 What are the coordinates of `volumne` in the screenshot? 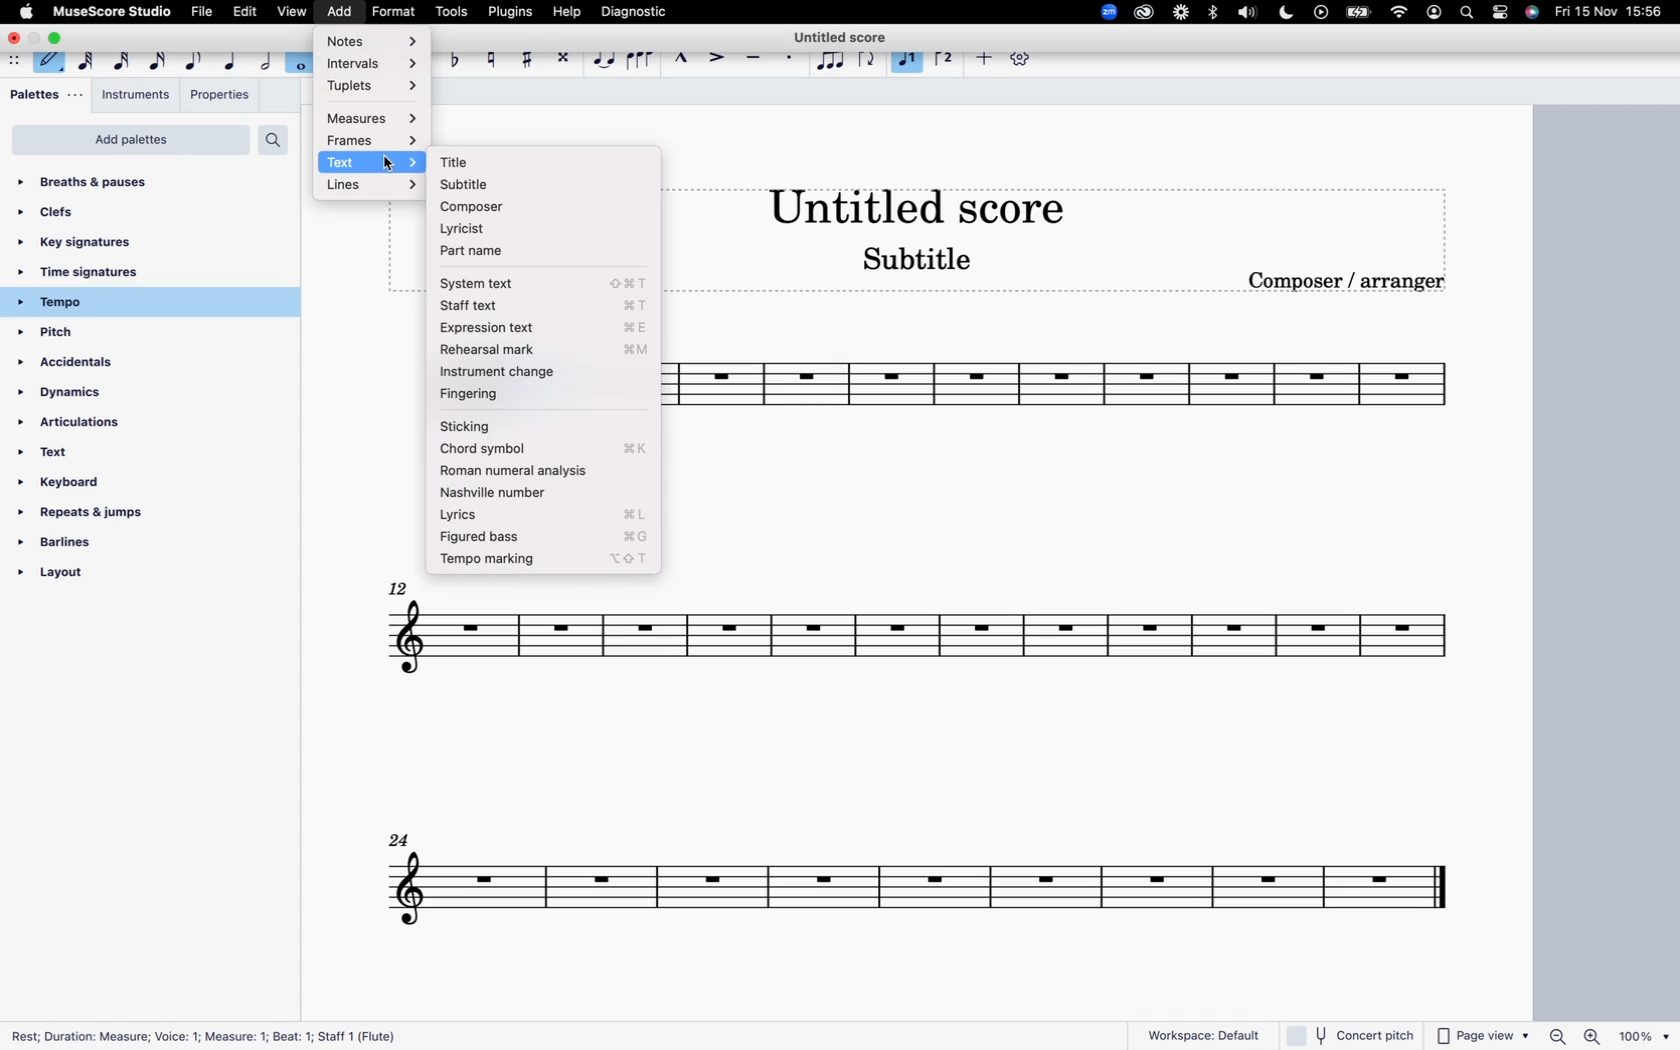 It's located at (1250, 13).